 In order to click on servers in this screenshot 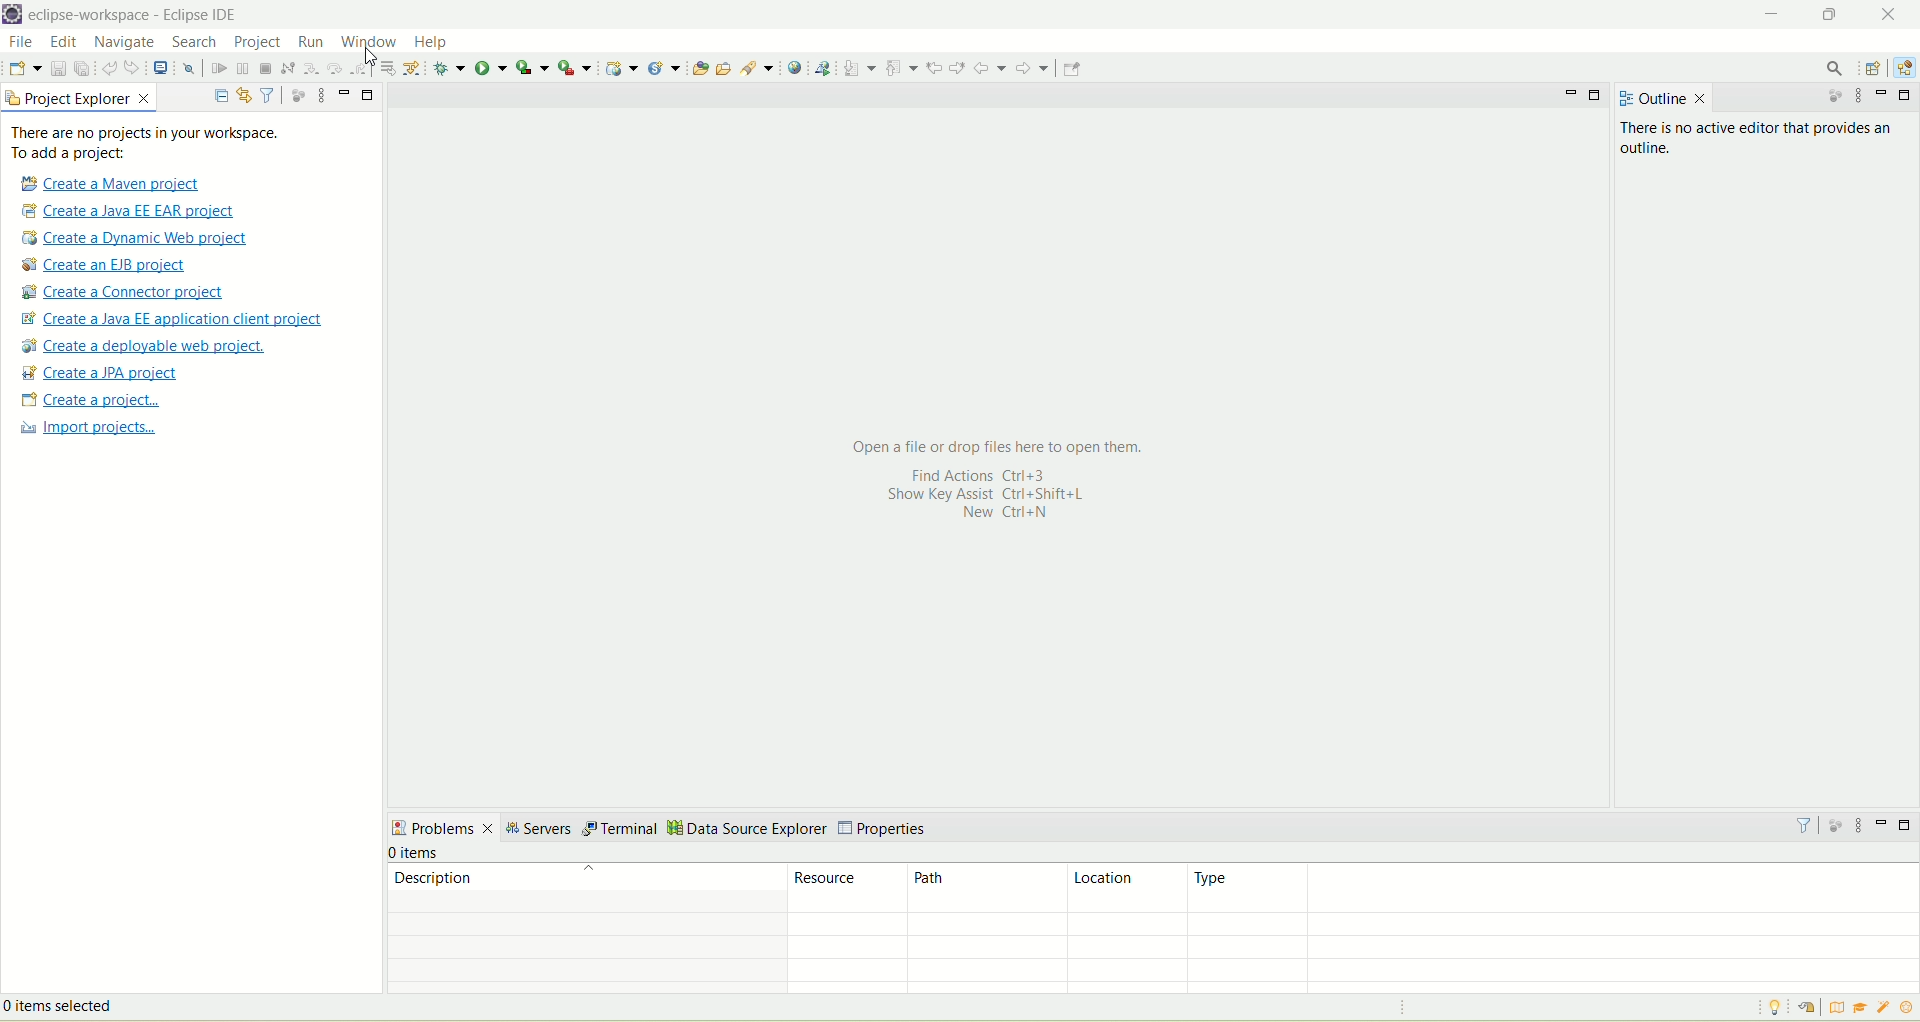, I will do `click(537, 831)`.